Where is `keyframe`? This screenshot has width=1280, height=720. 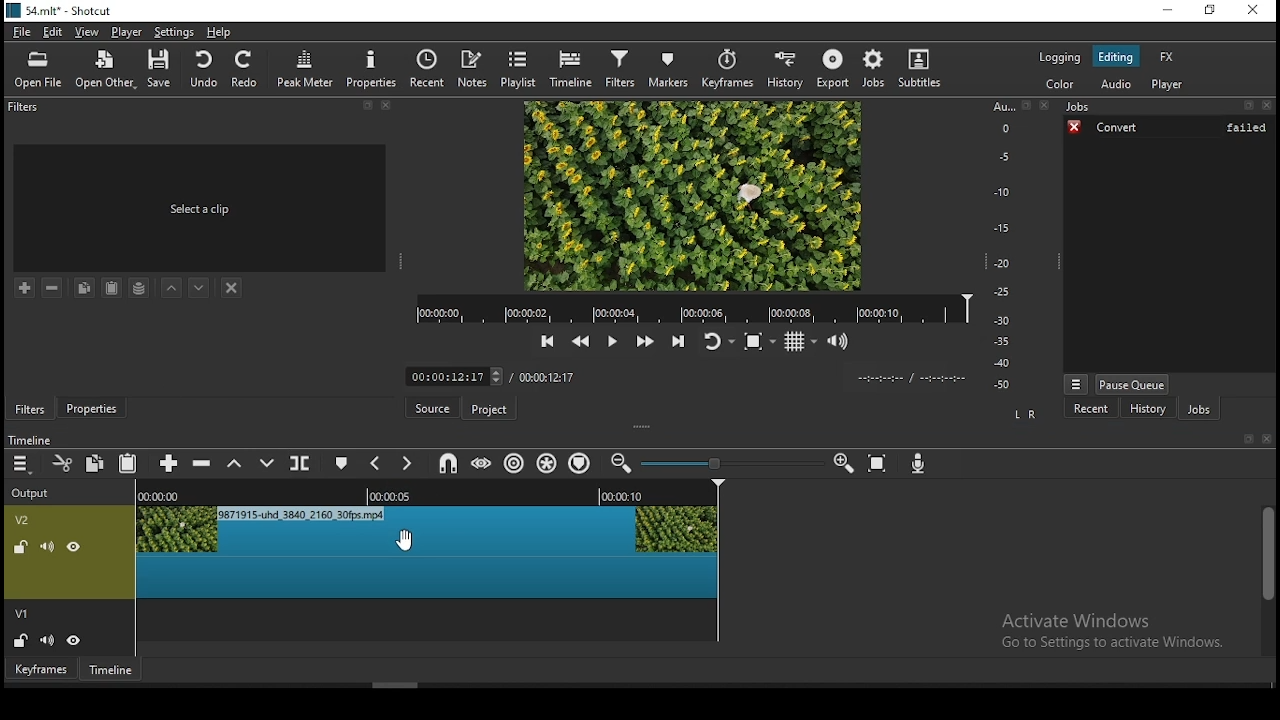
keyframe is located at coordinates (42, 670).